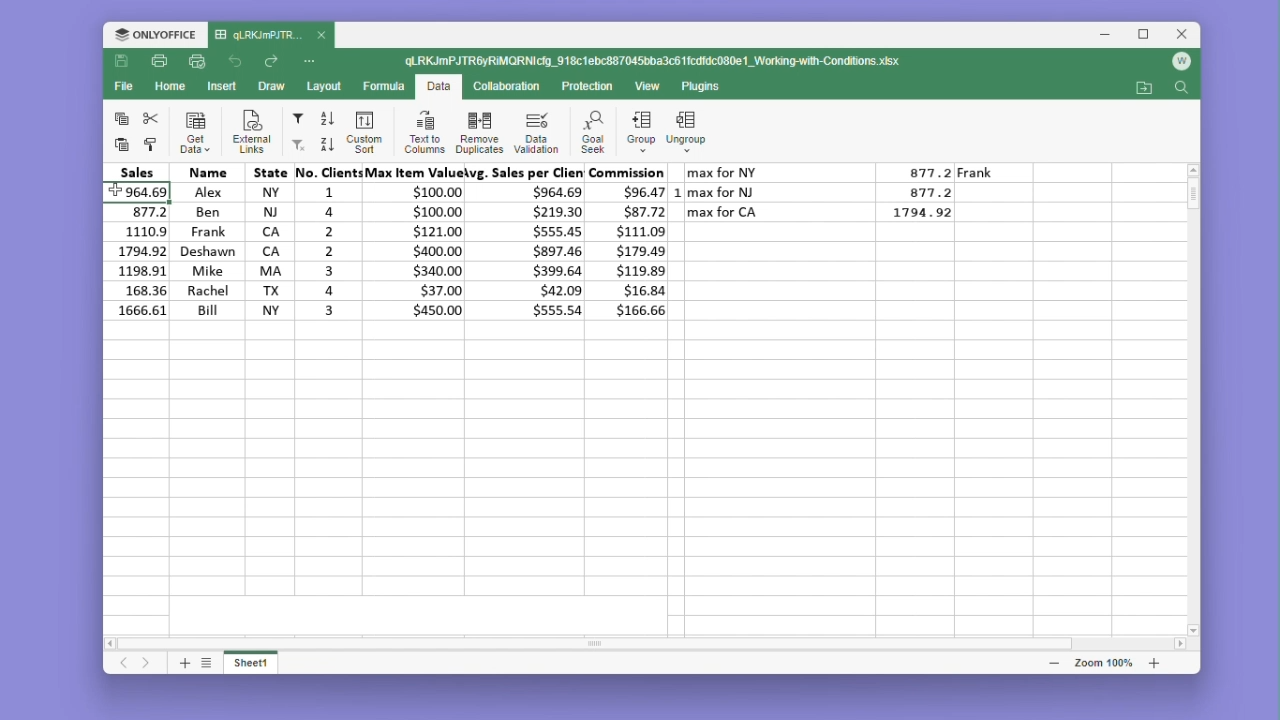  I want to click on File, so click(127, 86).